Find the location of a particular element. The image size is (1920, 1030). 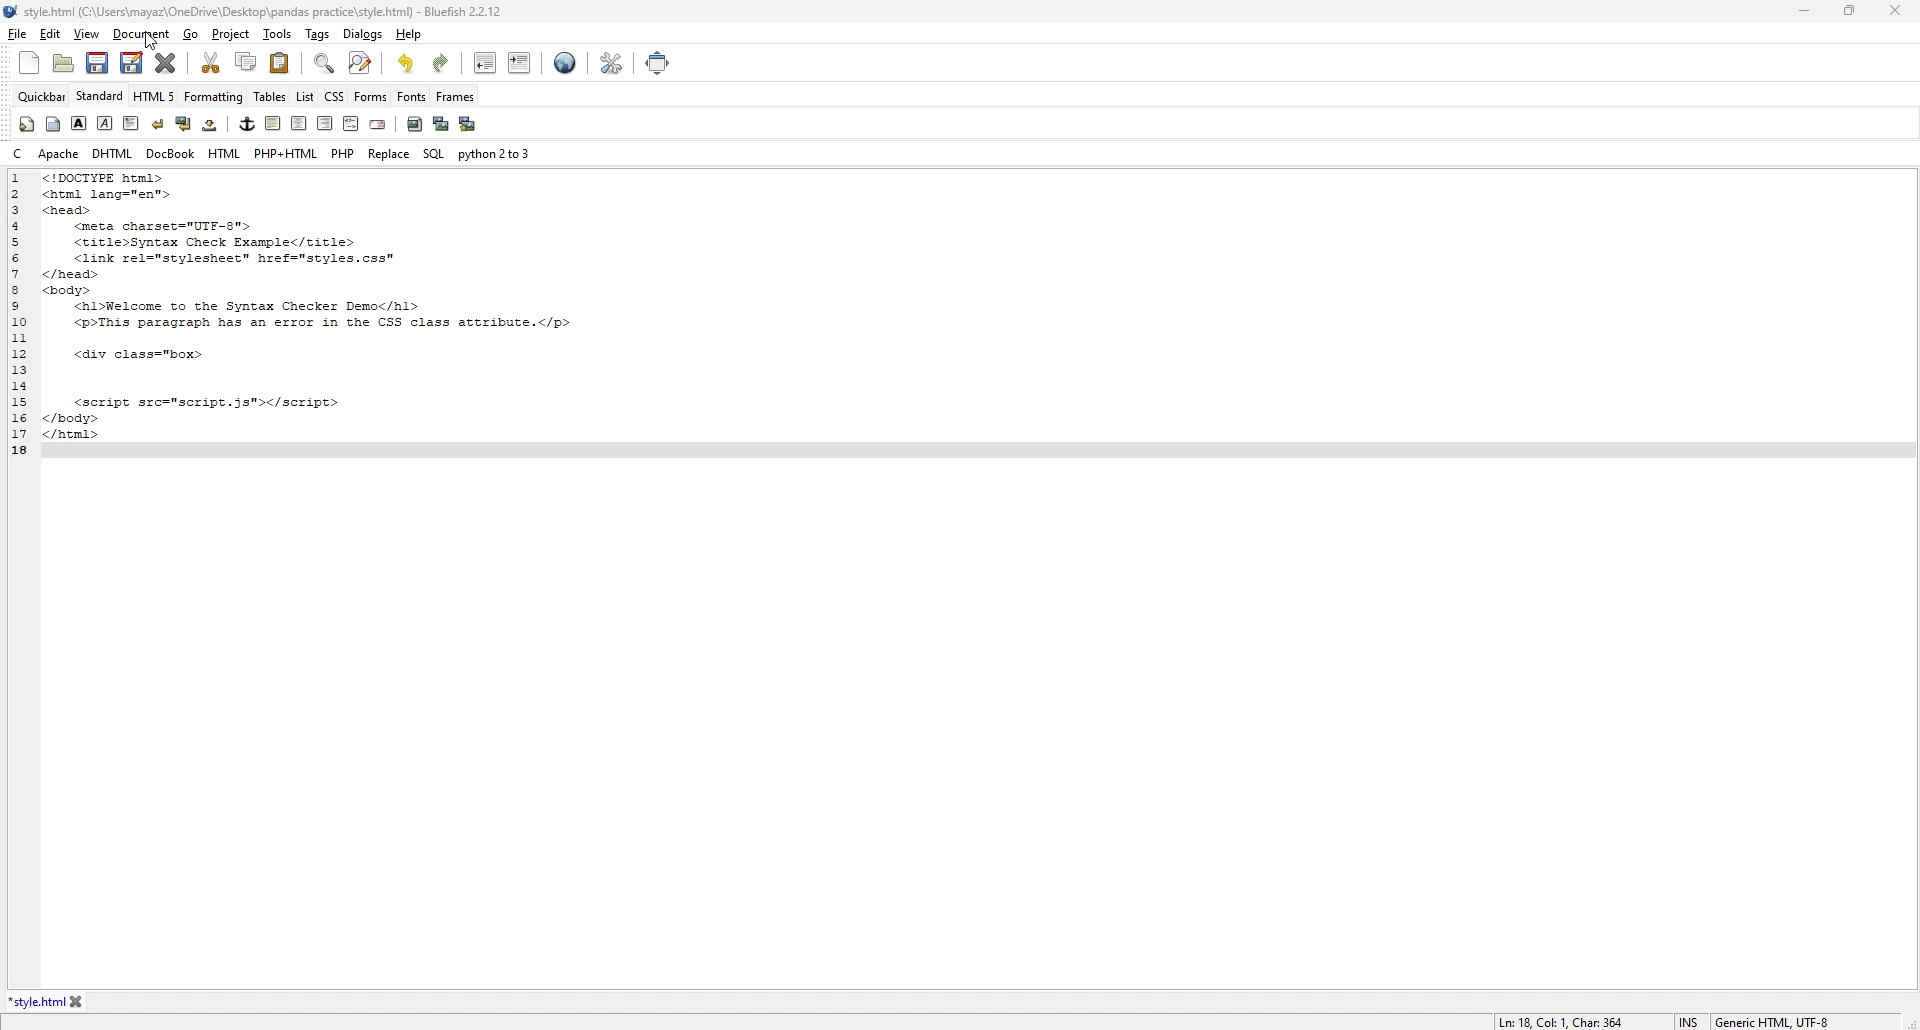

replace is located at coordinates (390, 154).